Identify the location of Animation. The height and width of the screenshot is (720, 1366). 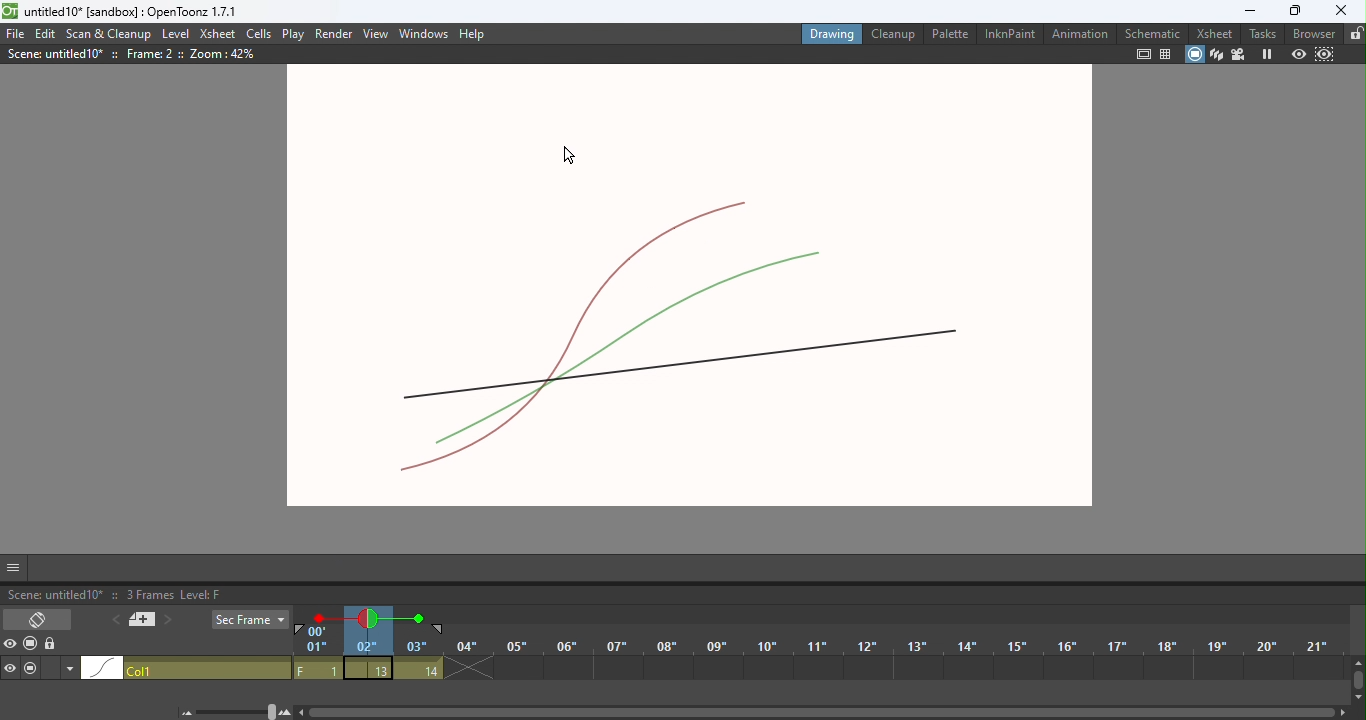
(1077, 34).